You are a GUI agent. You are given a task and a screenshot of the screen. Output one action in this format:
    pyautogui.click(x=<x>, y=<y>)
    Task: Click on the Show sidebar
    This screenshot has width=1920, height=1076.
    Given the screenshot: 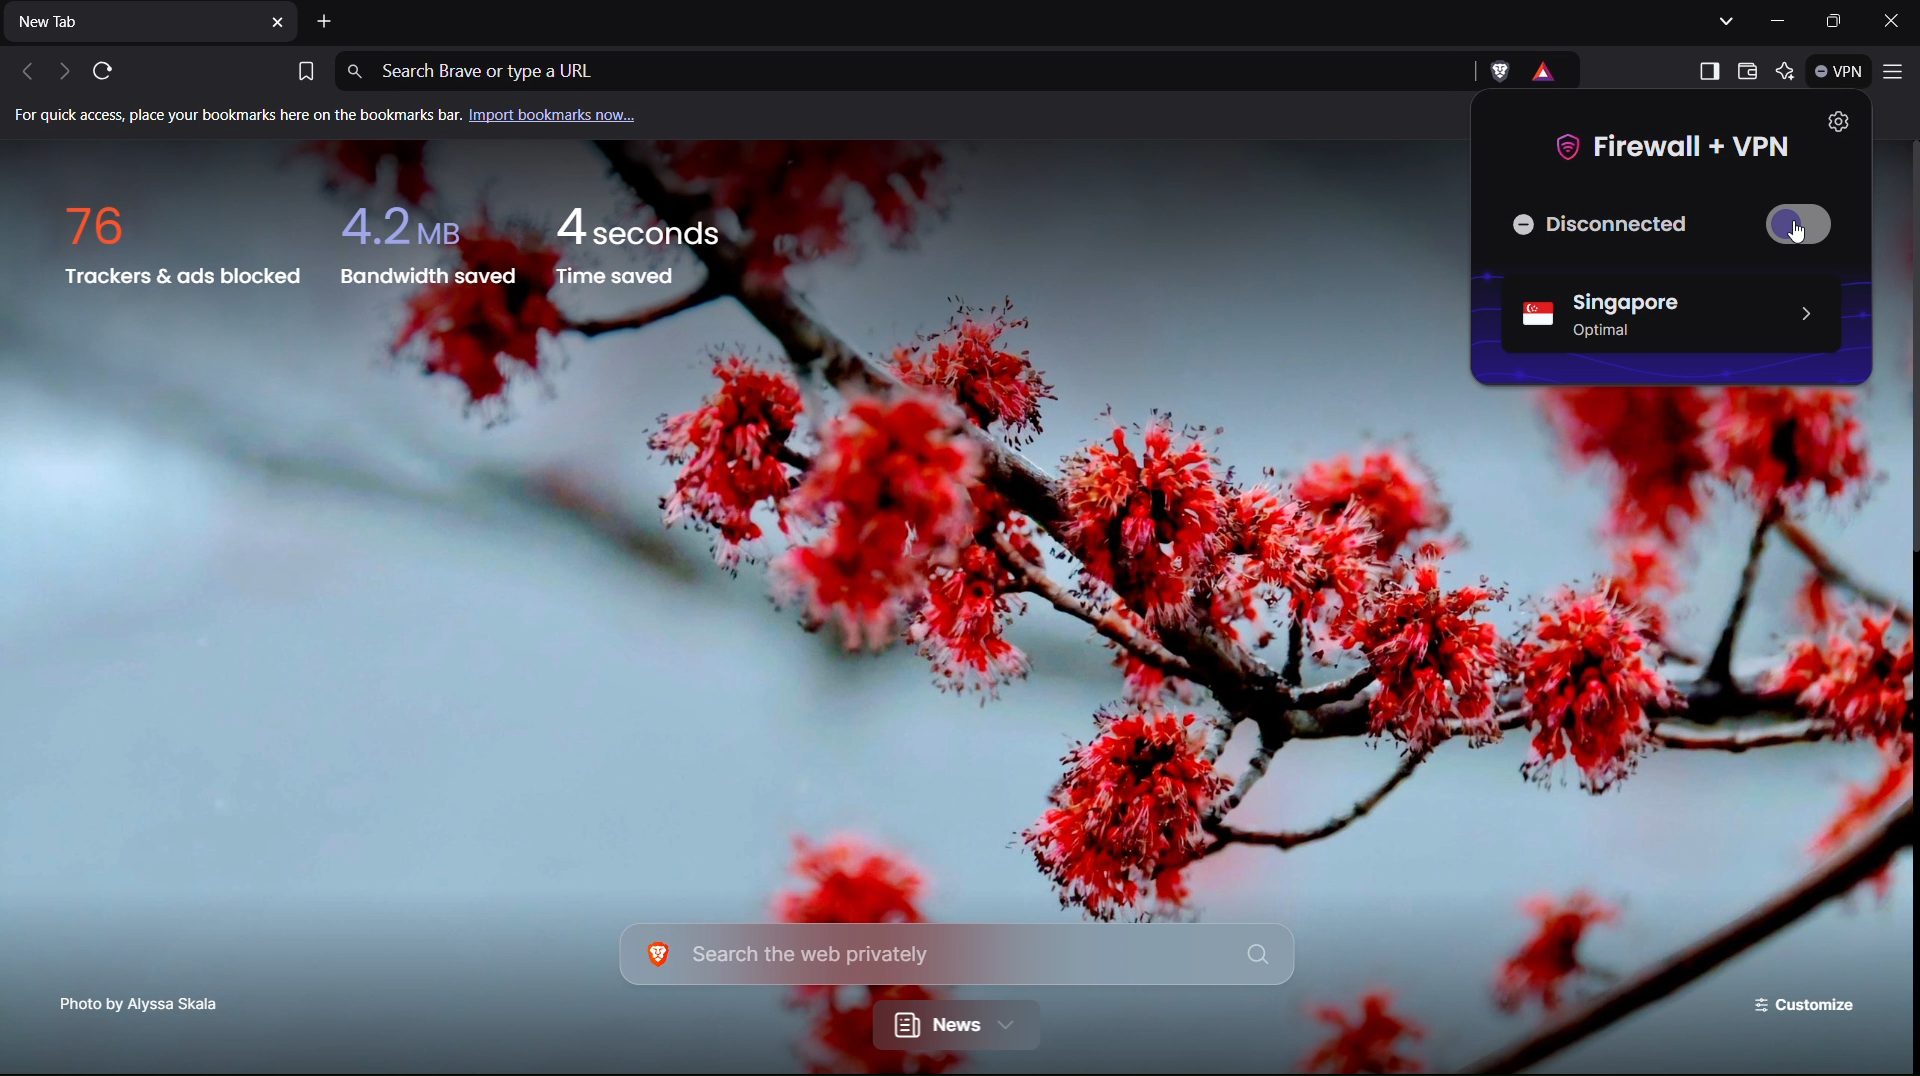 What is the action you would take?
    pyautogui.click(x=1708, y=71)
    